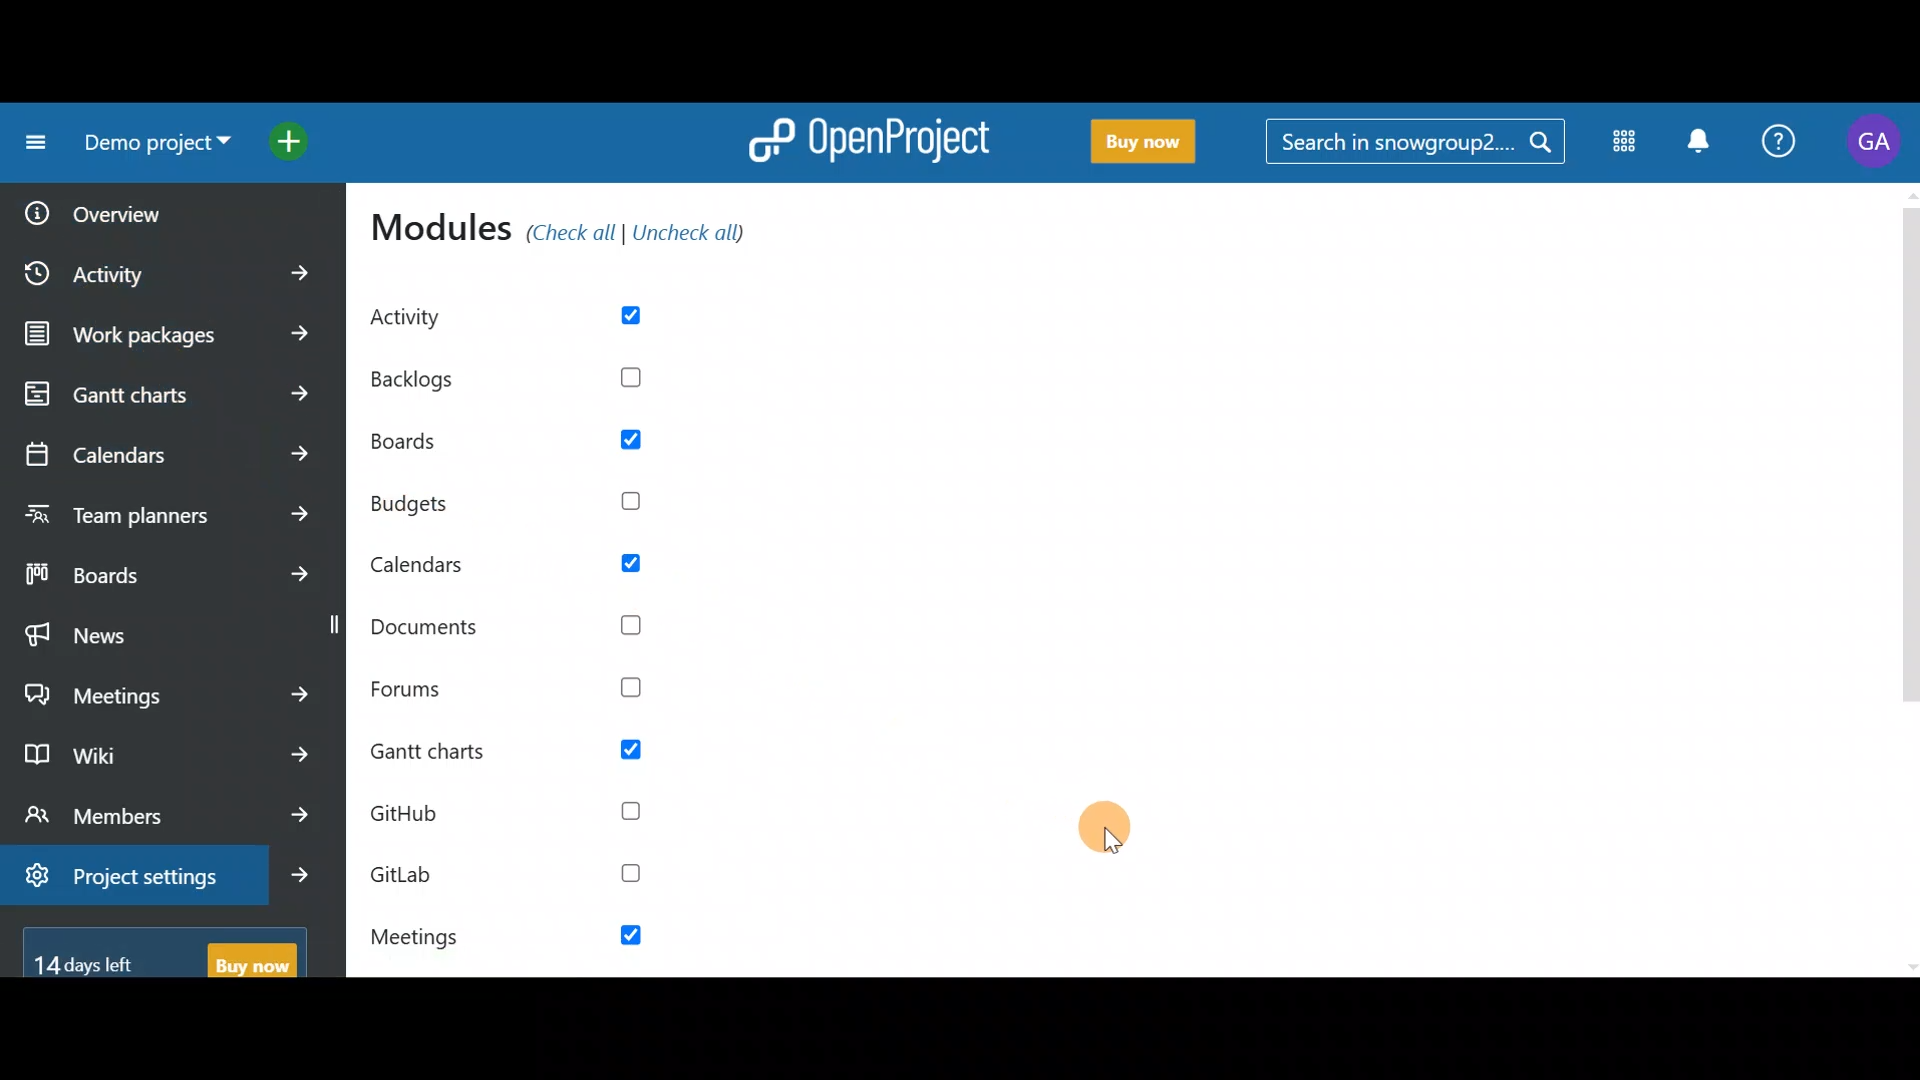  What do you see at coordinates (167, 454) in the screenshot?
I see `Calendars` at bounding box center [167, 454].